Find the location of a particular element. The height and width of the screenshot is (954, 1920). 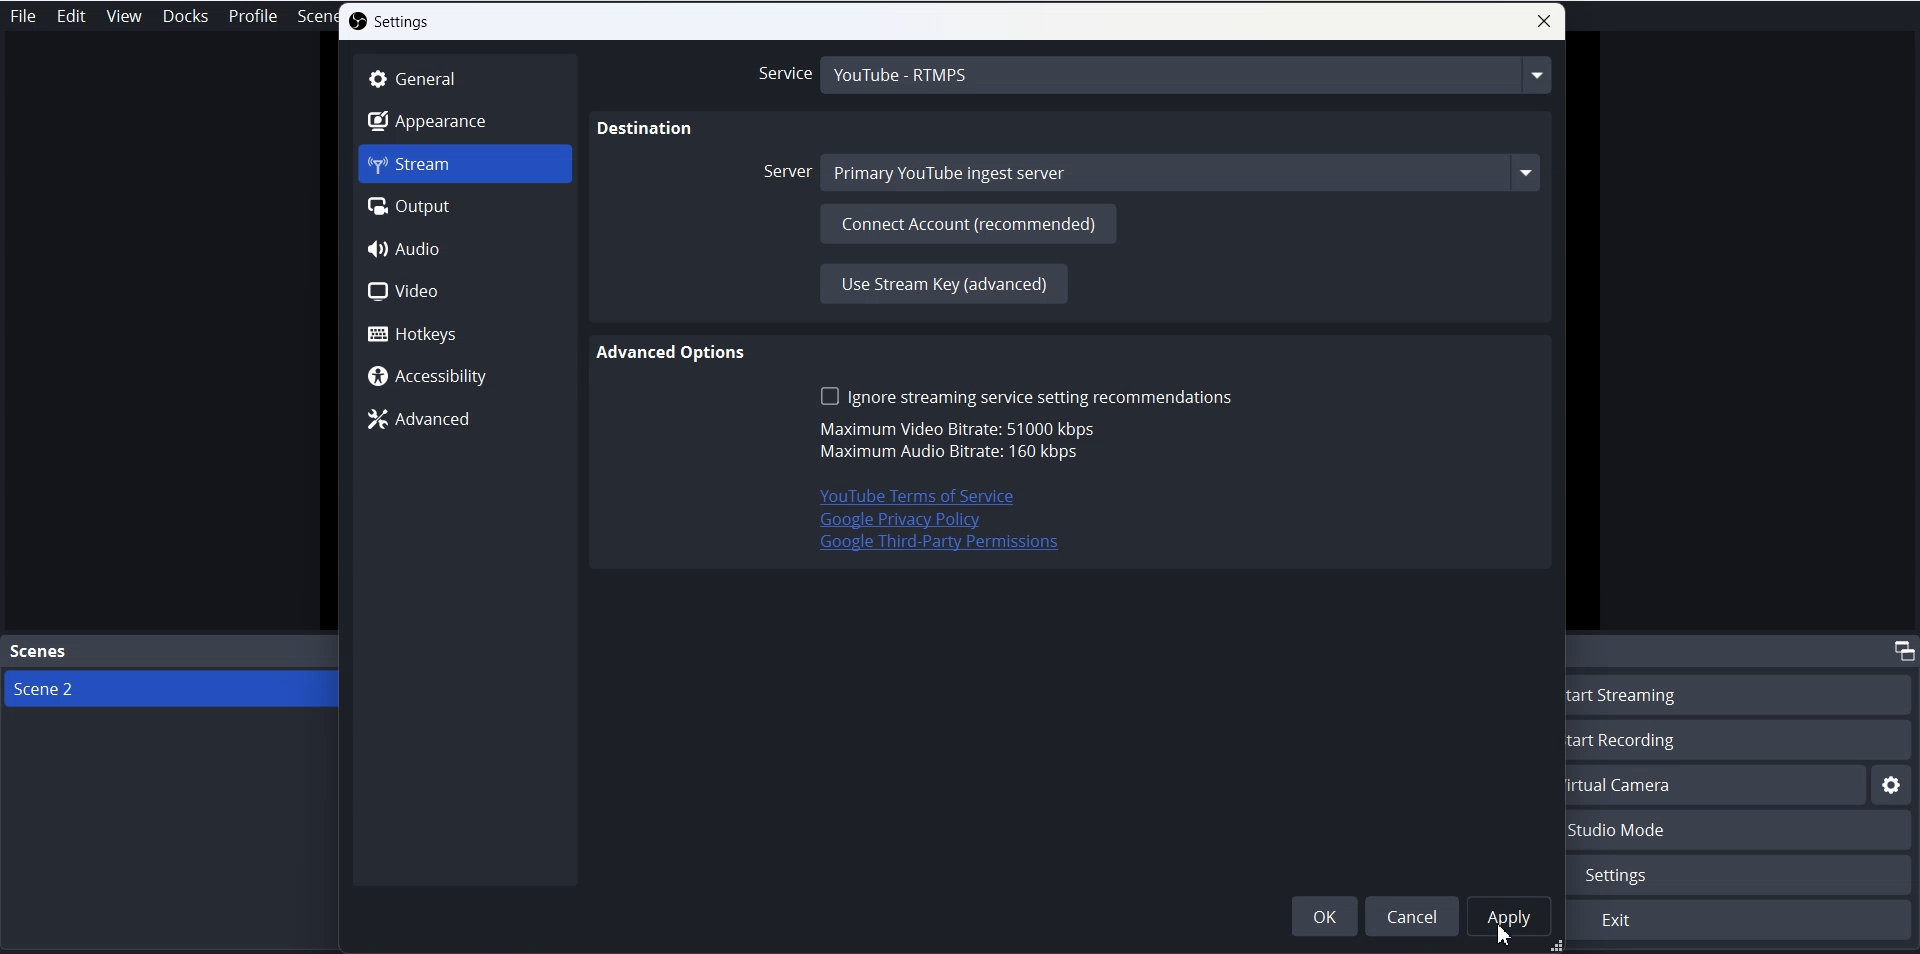

Audio is located at coordinates (462, 248).